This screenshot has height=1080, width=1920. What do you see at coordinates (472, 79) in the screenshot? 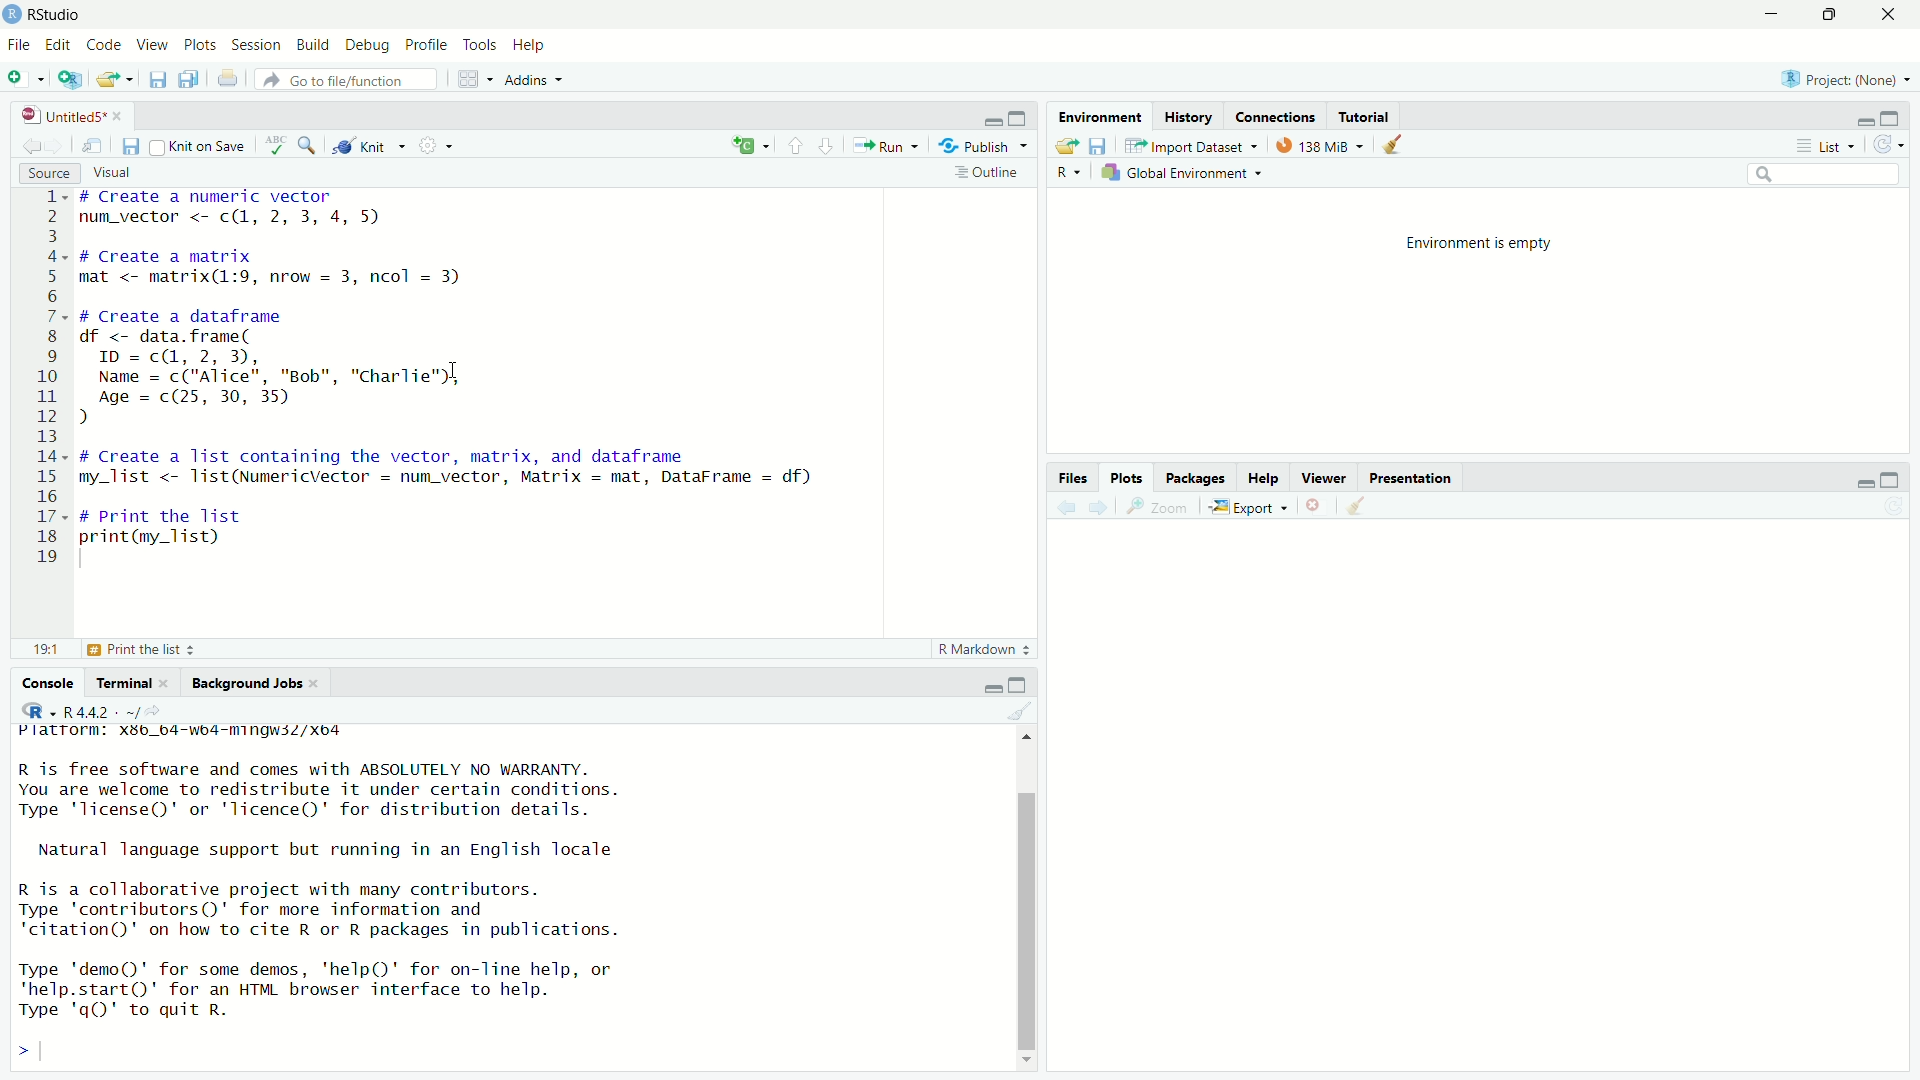
I see `grid` at bounding box center [472, 79].